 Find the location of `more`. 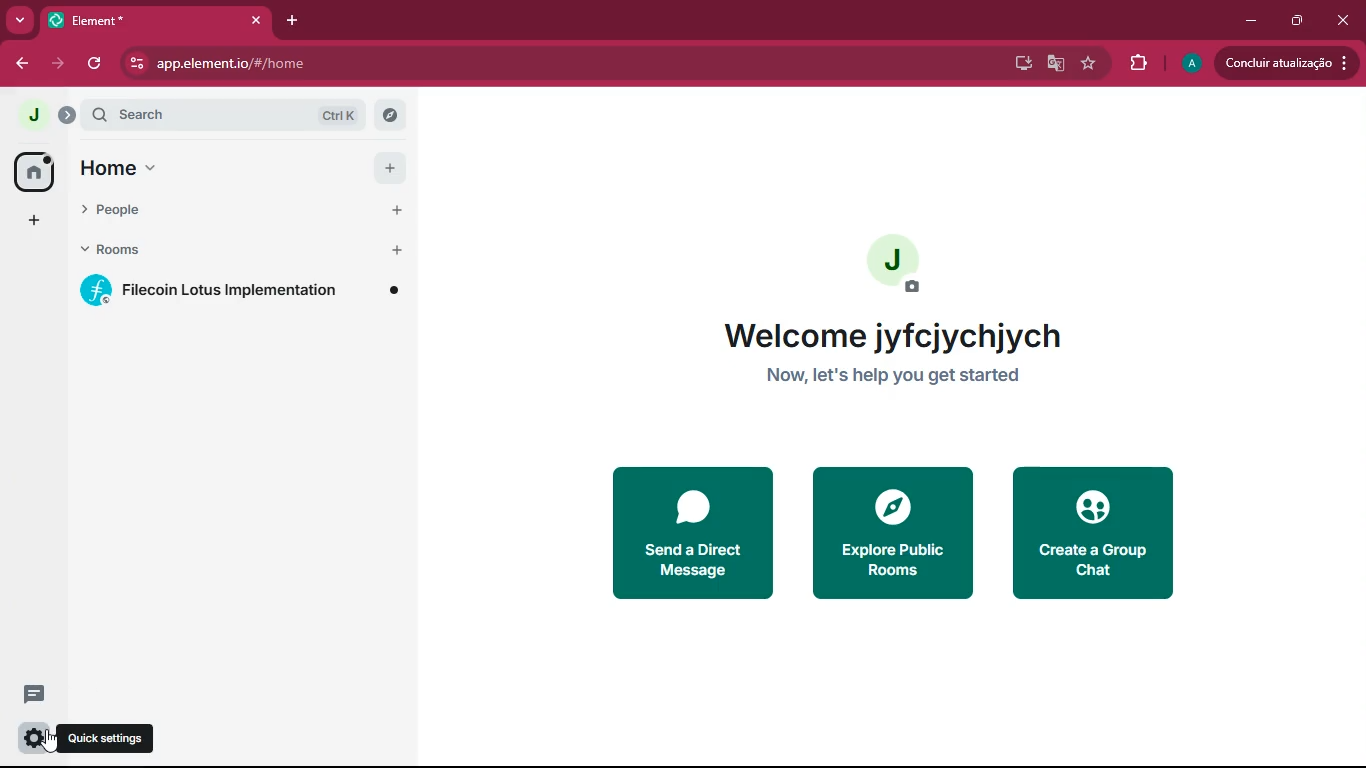

more is located at coordinates (21, 20).